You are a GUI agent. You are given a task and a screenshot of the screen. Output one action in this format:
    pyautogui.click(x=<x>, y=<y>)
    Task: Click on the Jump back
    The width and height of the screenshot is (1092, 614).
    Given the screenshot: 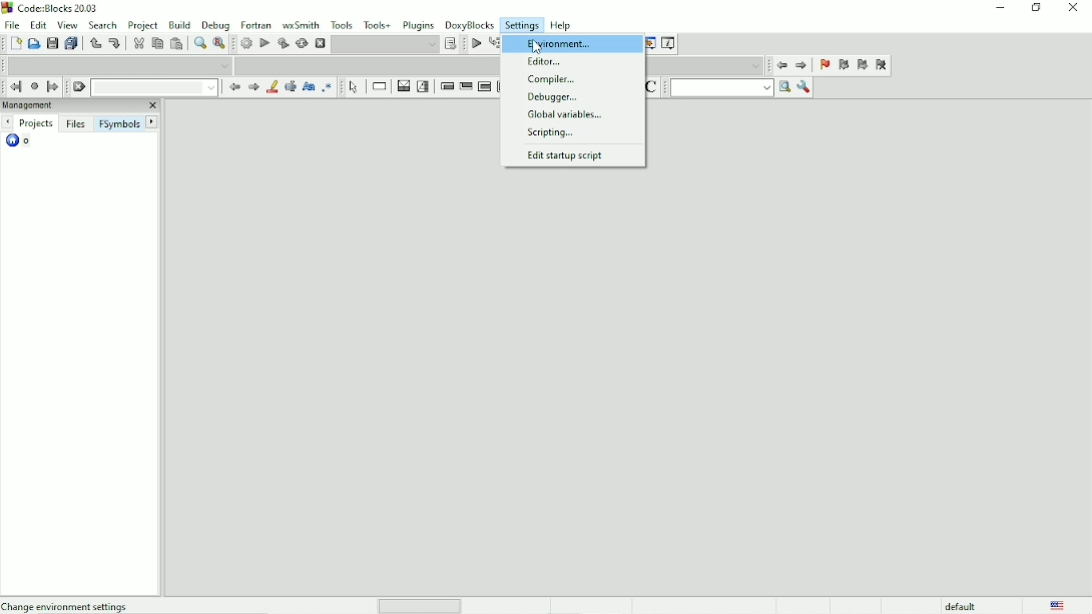 What is the action you would take?
    pyautogui.click(x=15, y=86)
    